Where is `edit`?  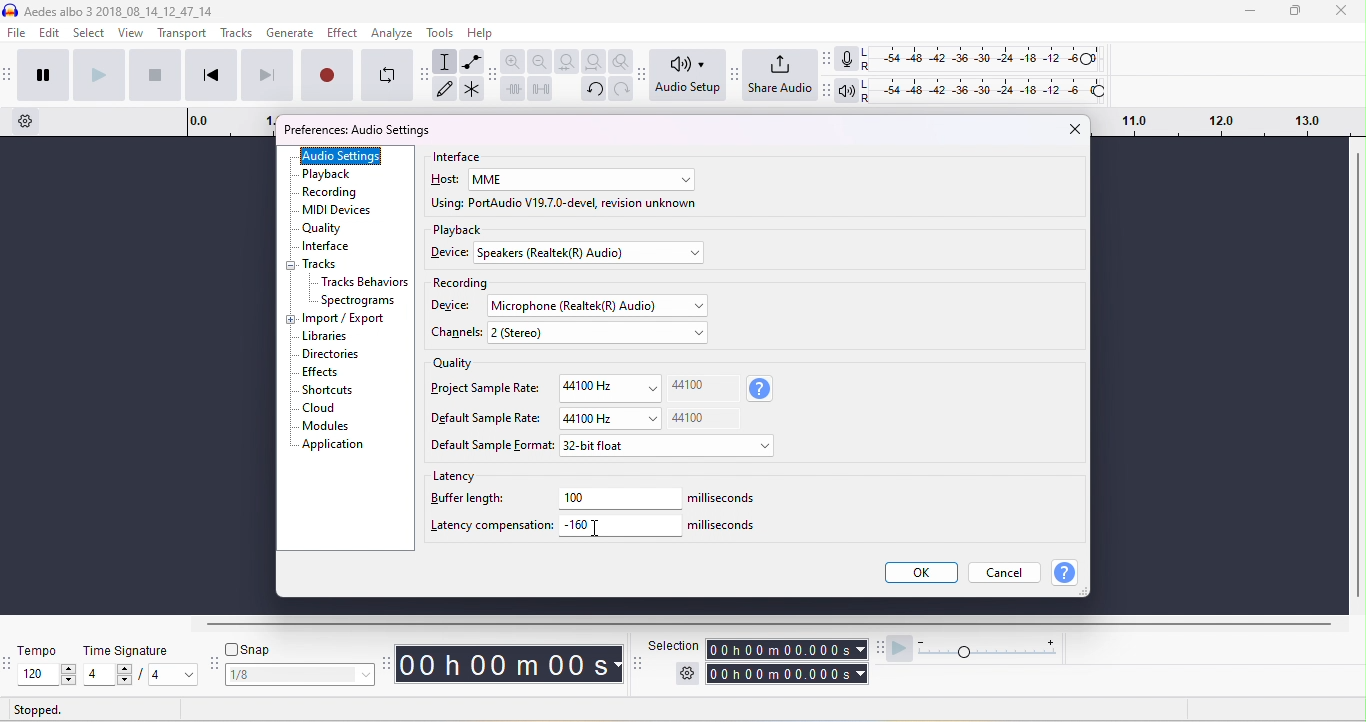
edit is located at coordinates (51, 34).